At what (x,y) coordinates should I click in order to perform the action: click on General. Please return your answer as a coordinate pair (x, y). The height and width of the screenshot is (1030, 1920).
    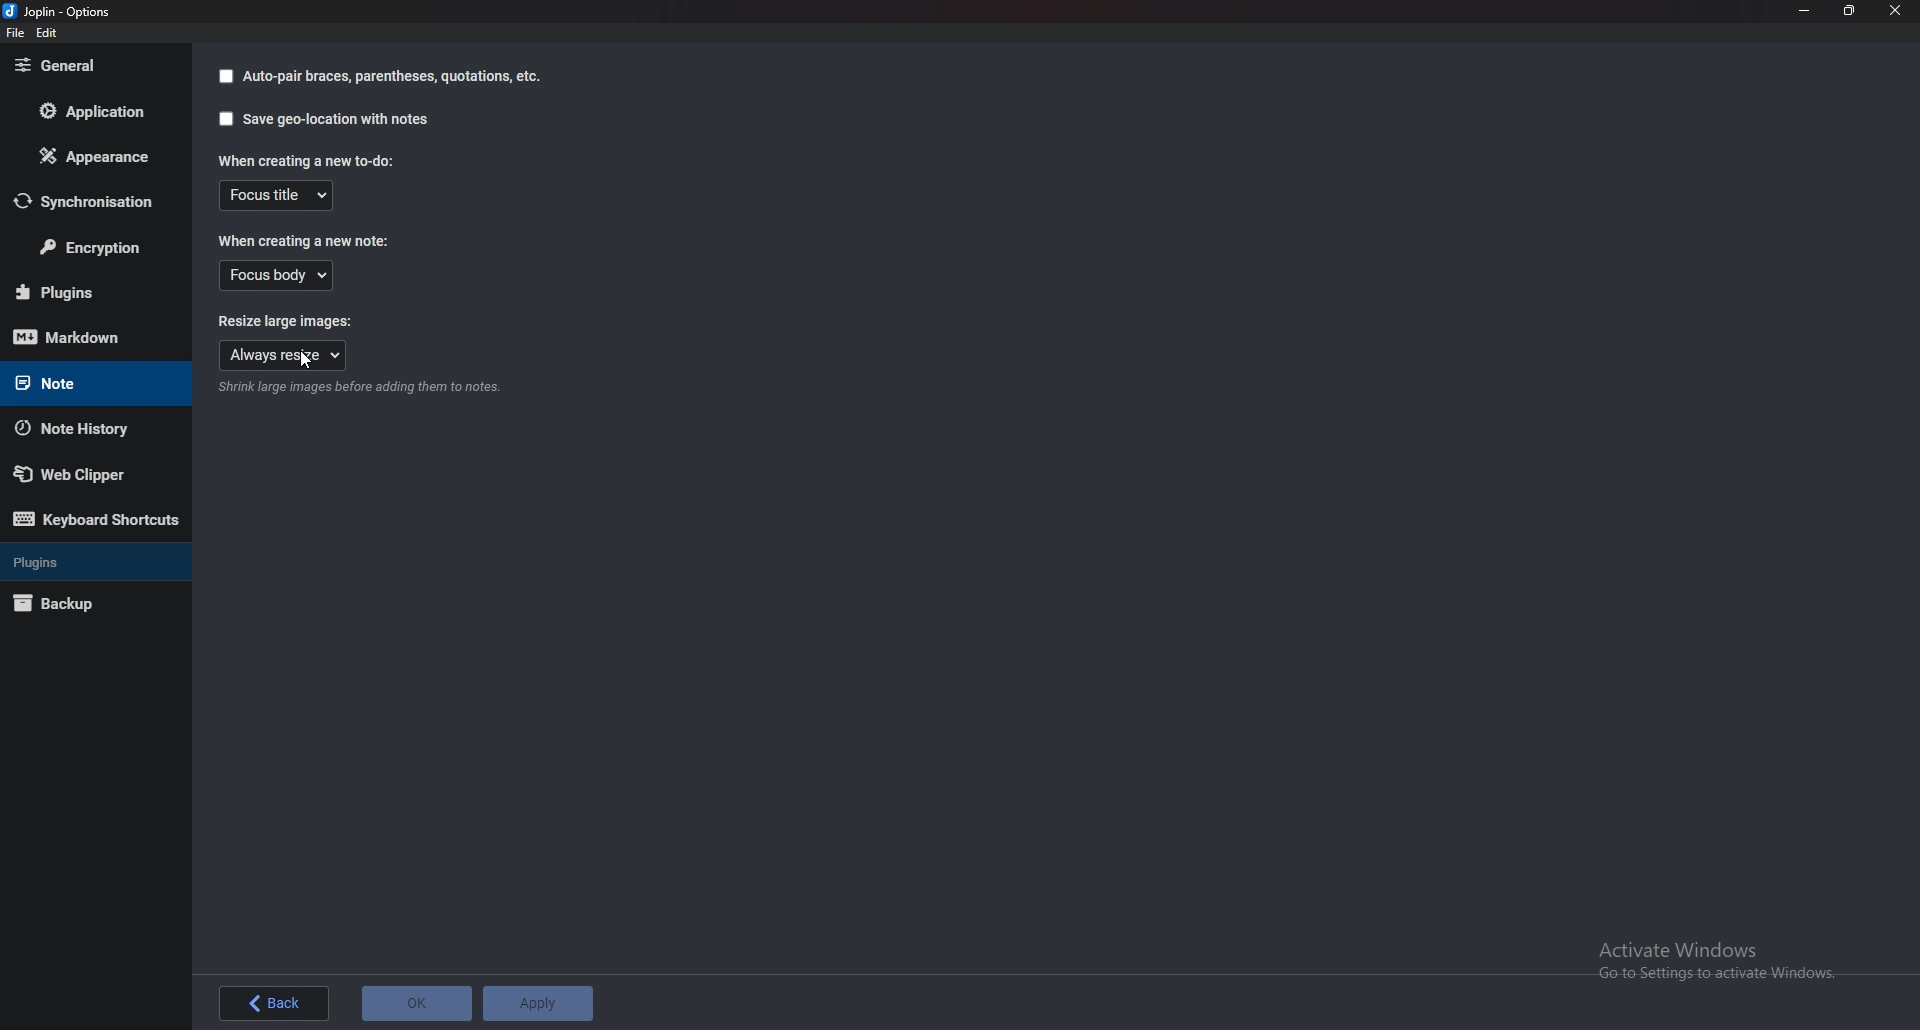
    Looking at the image, I should click on (82, 67).